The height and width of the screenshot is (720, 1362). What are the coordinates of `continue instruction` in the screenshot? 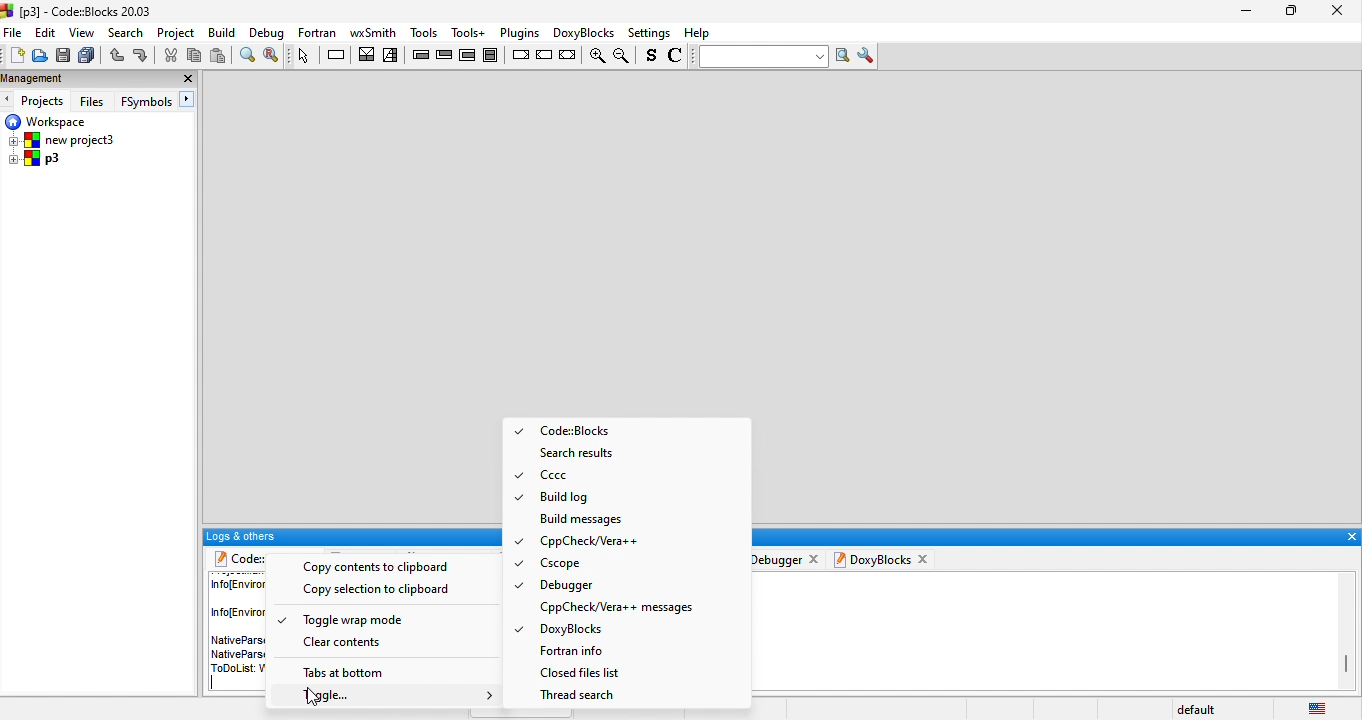 It's located at (545, 56).